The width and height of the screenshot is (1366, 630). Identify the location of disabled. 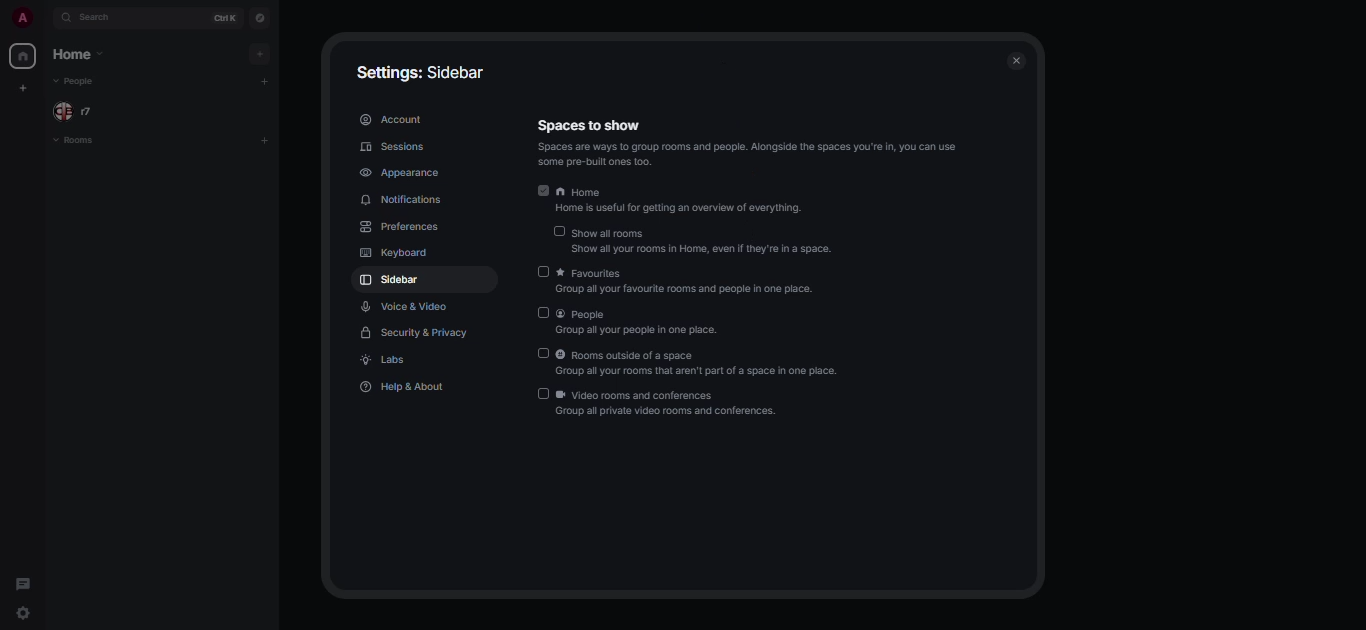
(543, 271).